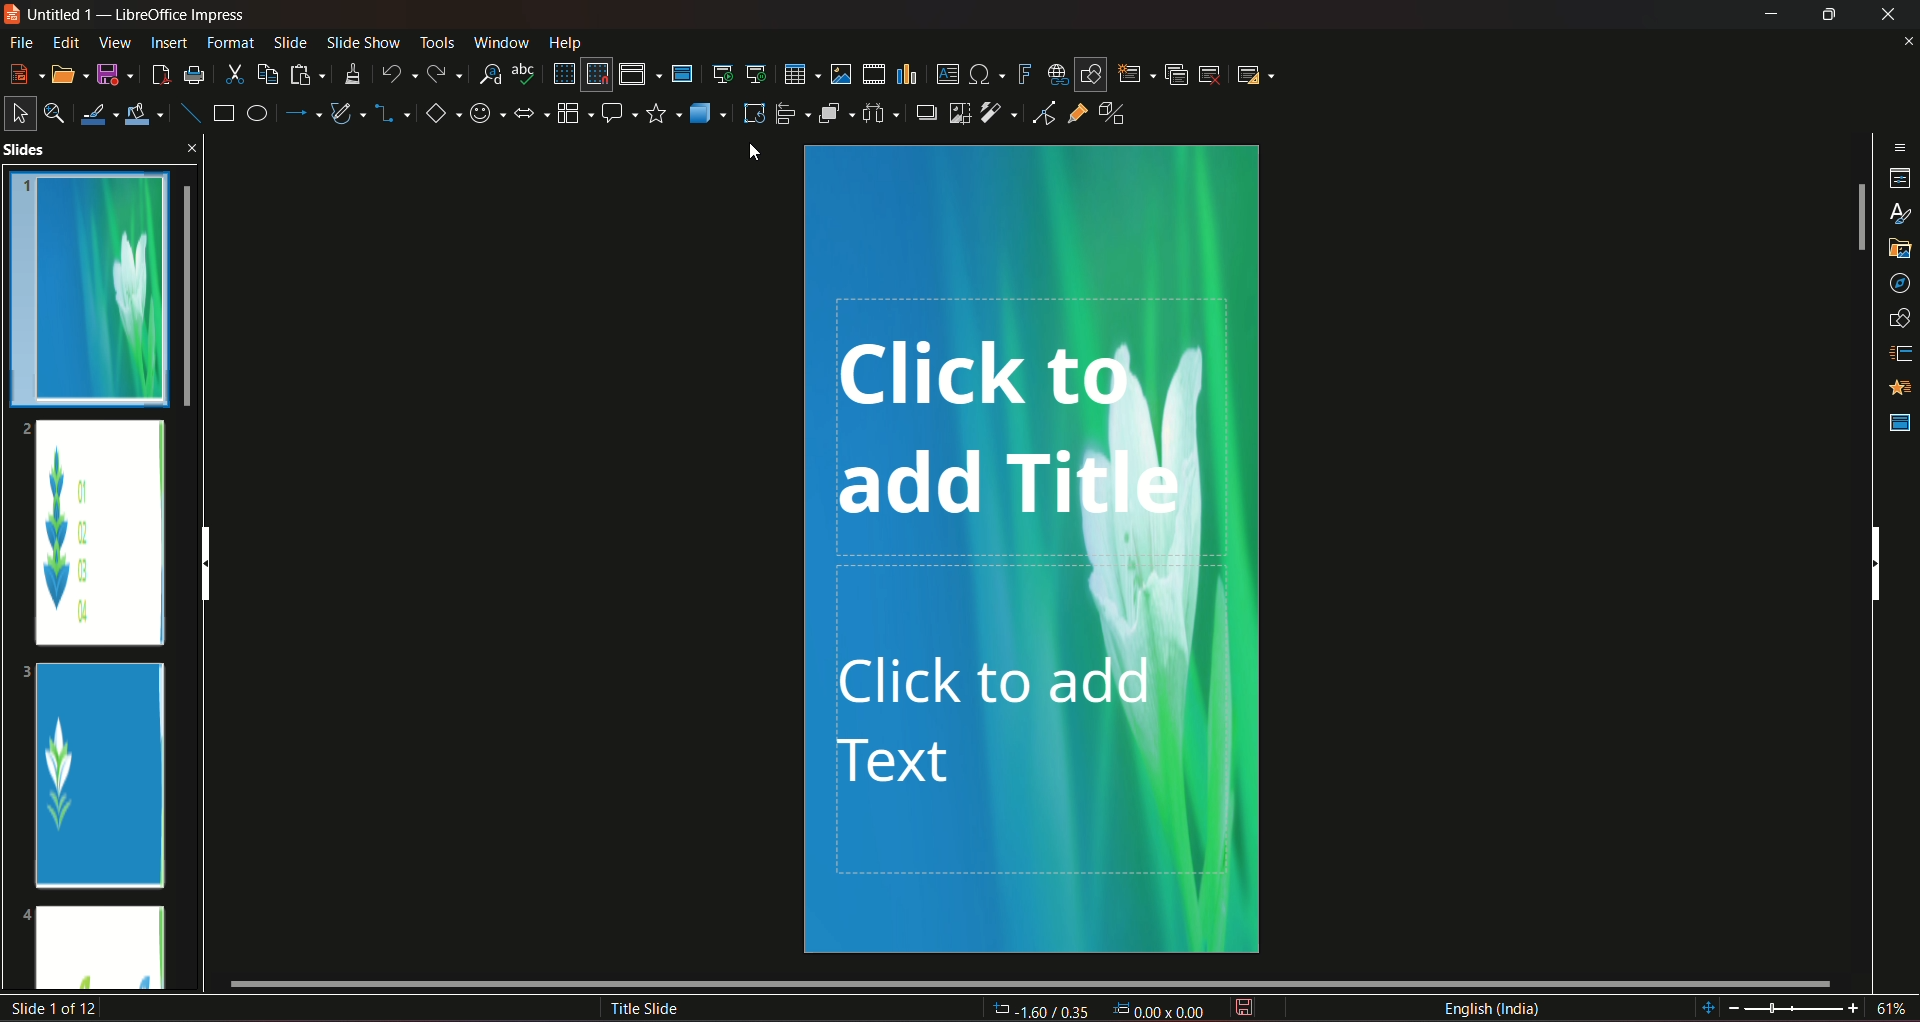 This screenshot has height=1022, width=1920. I want to click on slides scroll bar, so click(195, 477).